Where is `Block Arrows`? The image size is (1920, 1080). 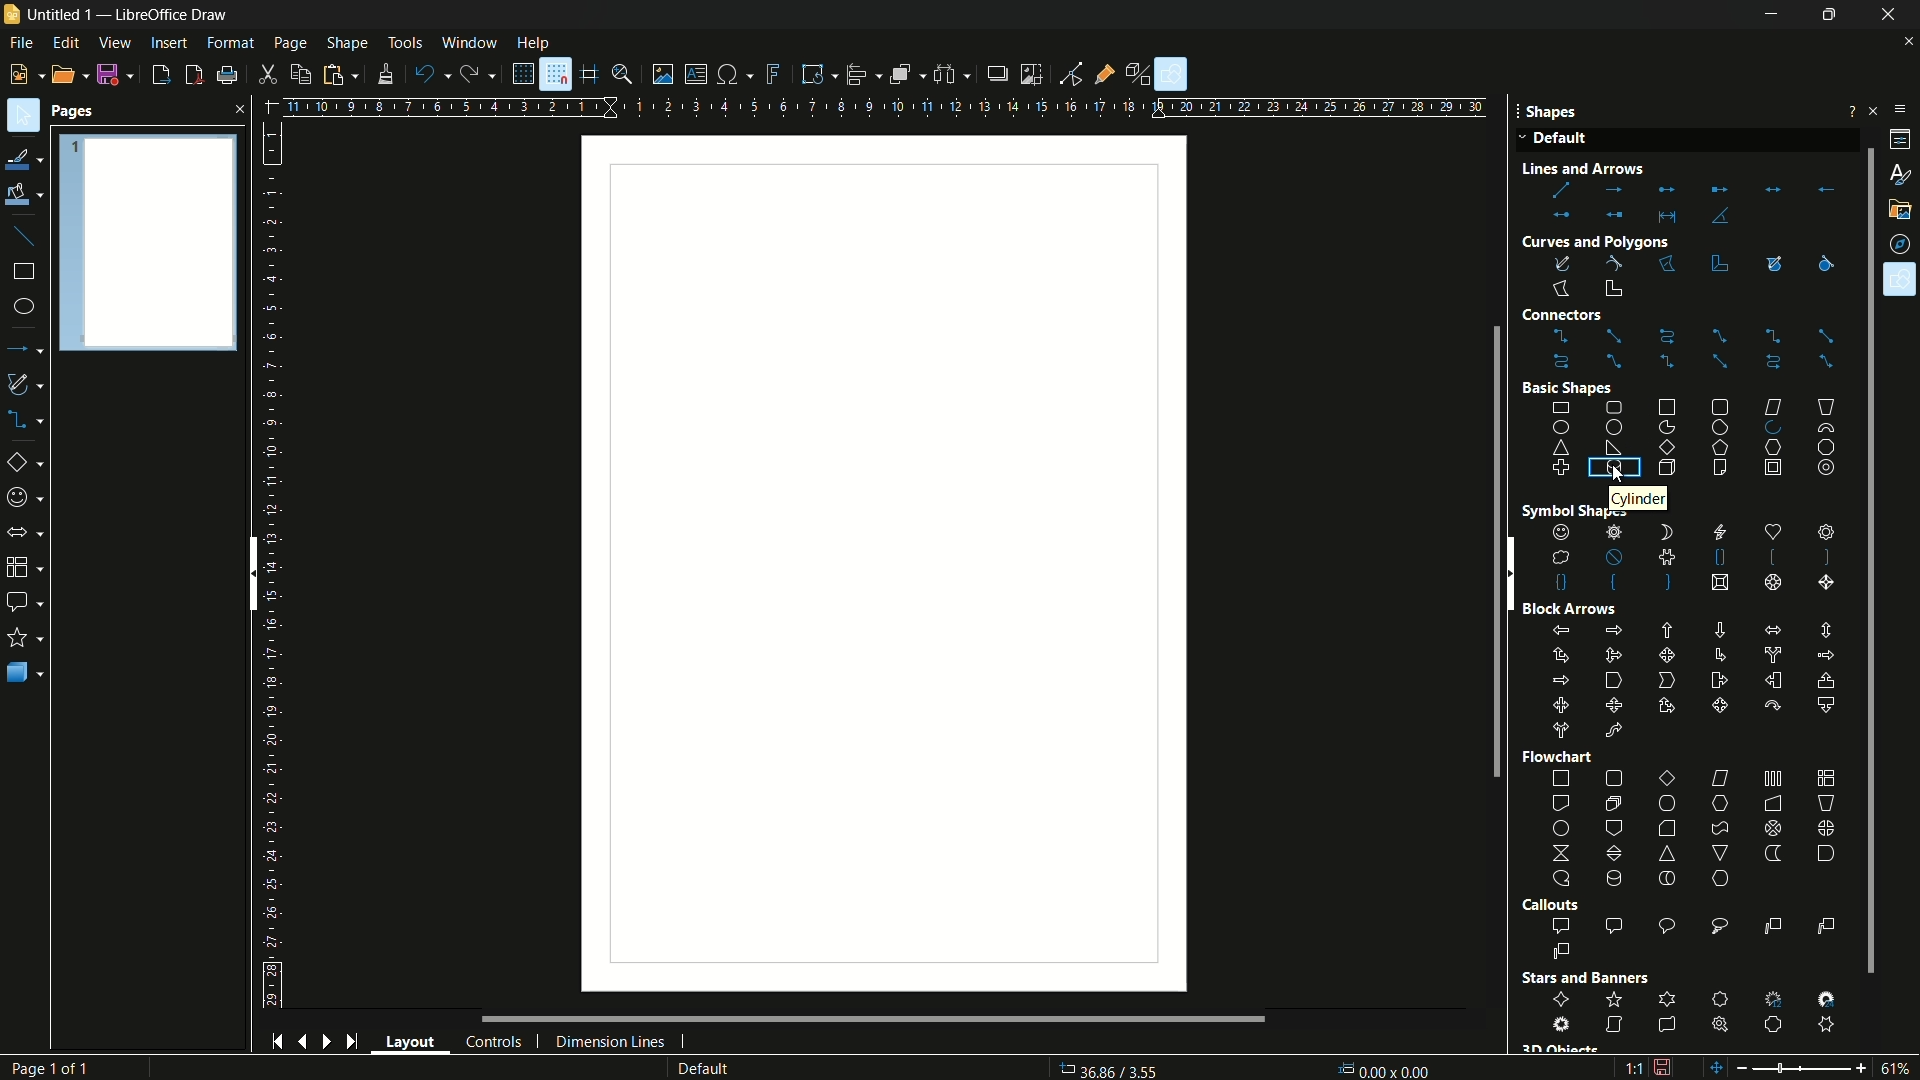
Block Arrows is located at coordinates (1570, 609).